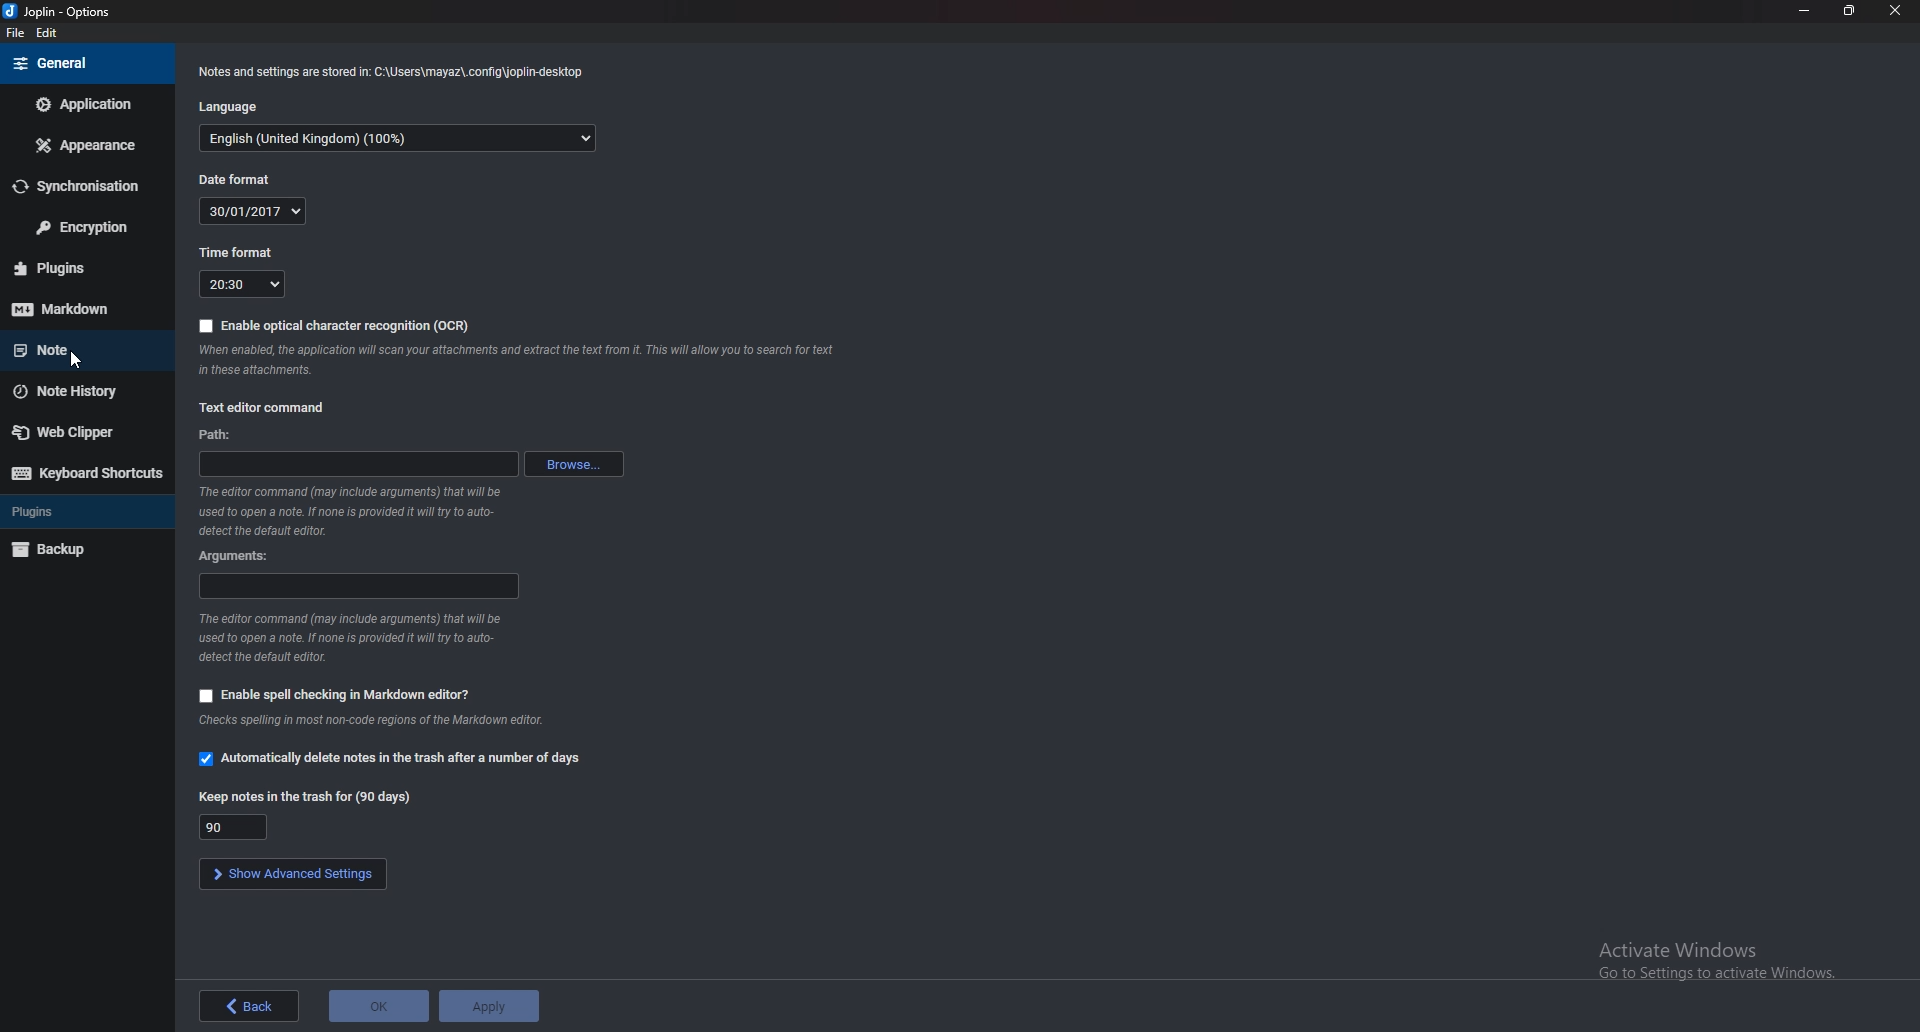  Describe the element at coordinates (335, 695) in the screenshot. I see `Enable spell checking` at that location.